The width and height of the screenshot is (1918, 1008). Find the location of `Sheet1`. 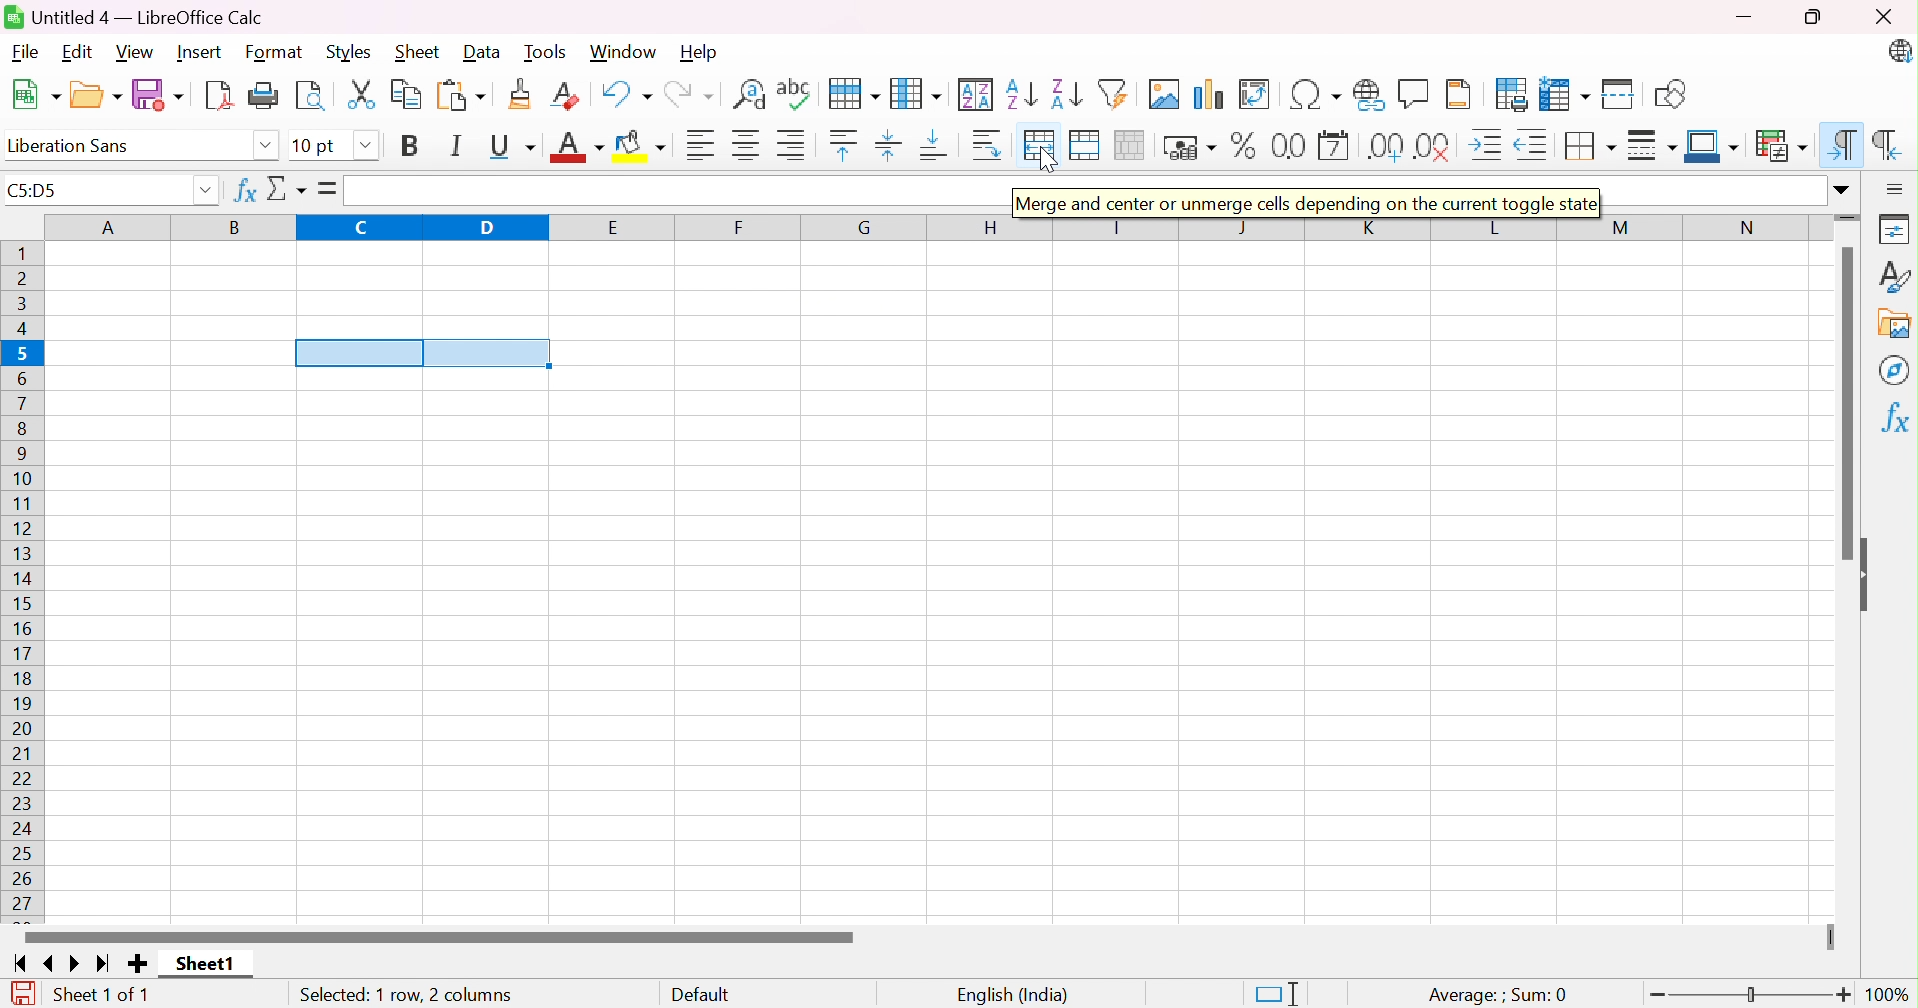

Sheet1 is located at coordinates (203, 965).